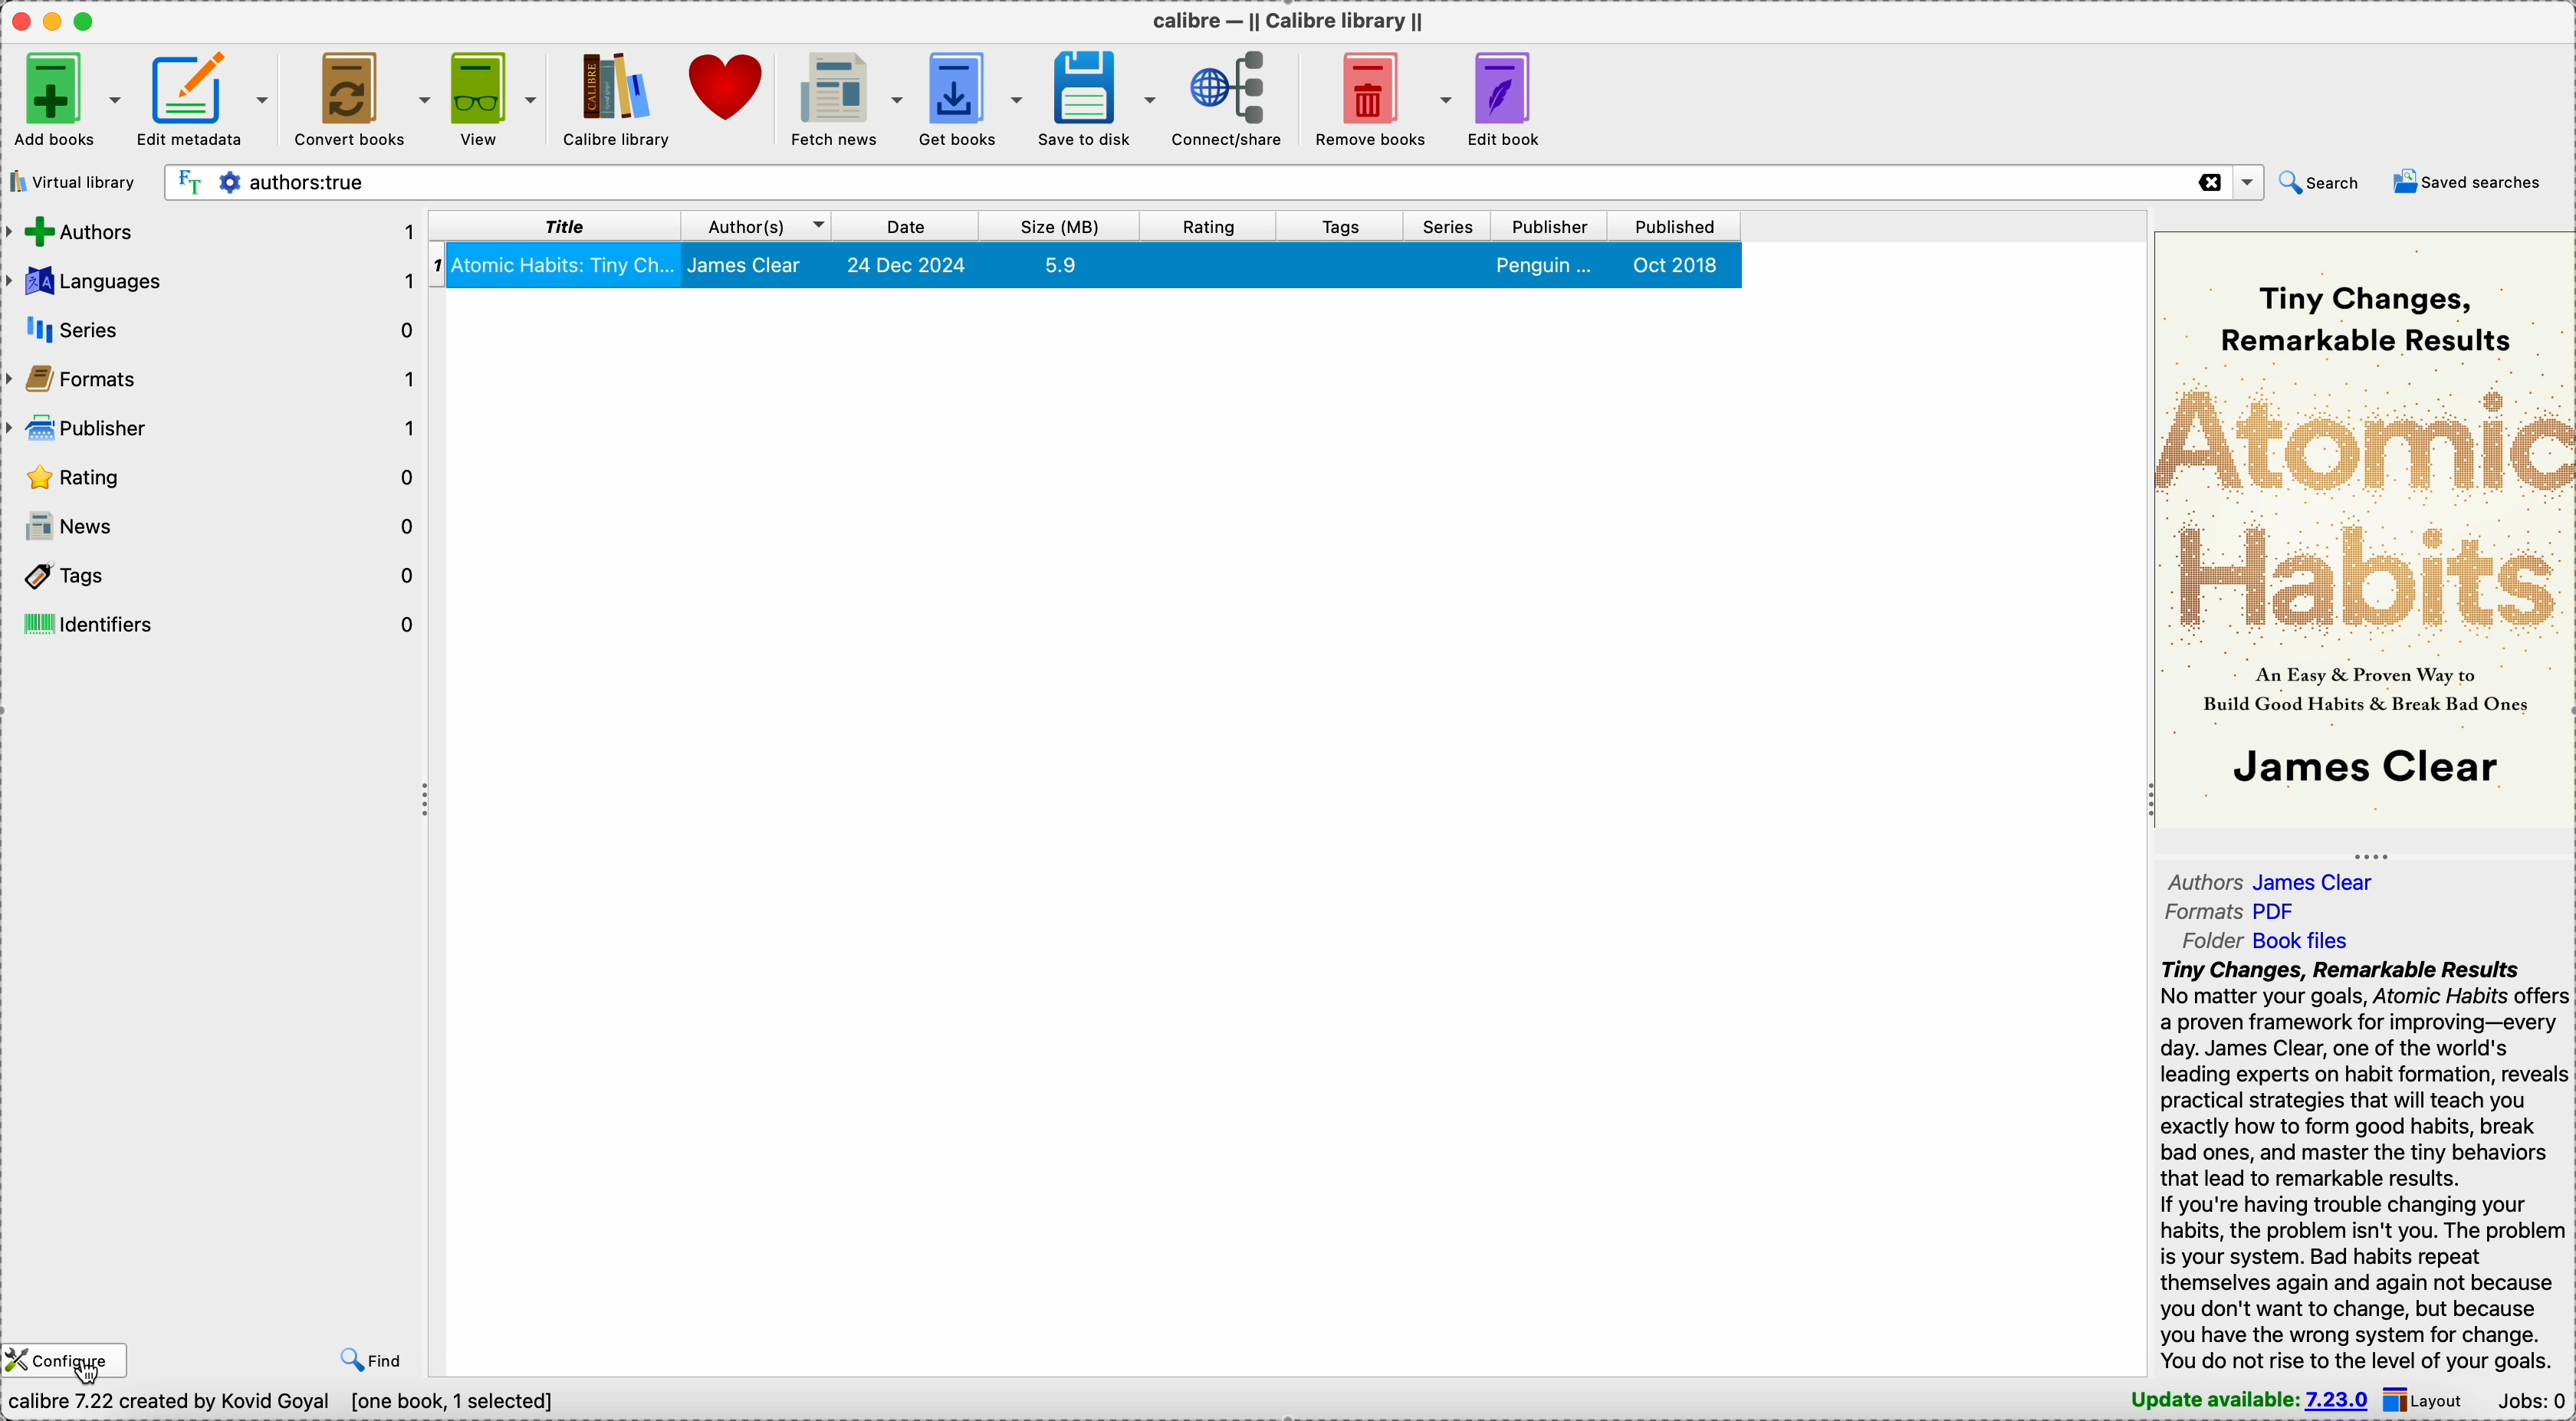 This screenshot has height=1421, width=2576. What do you see at coordinates (89, 20) in the screenshot?
I see `maximize Calibre` at bounding box center [89, 20].